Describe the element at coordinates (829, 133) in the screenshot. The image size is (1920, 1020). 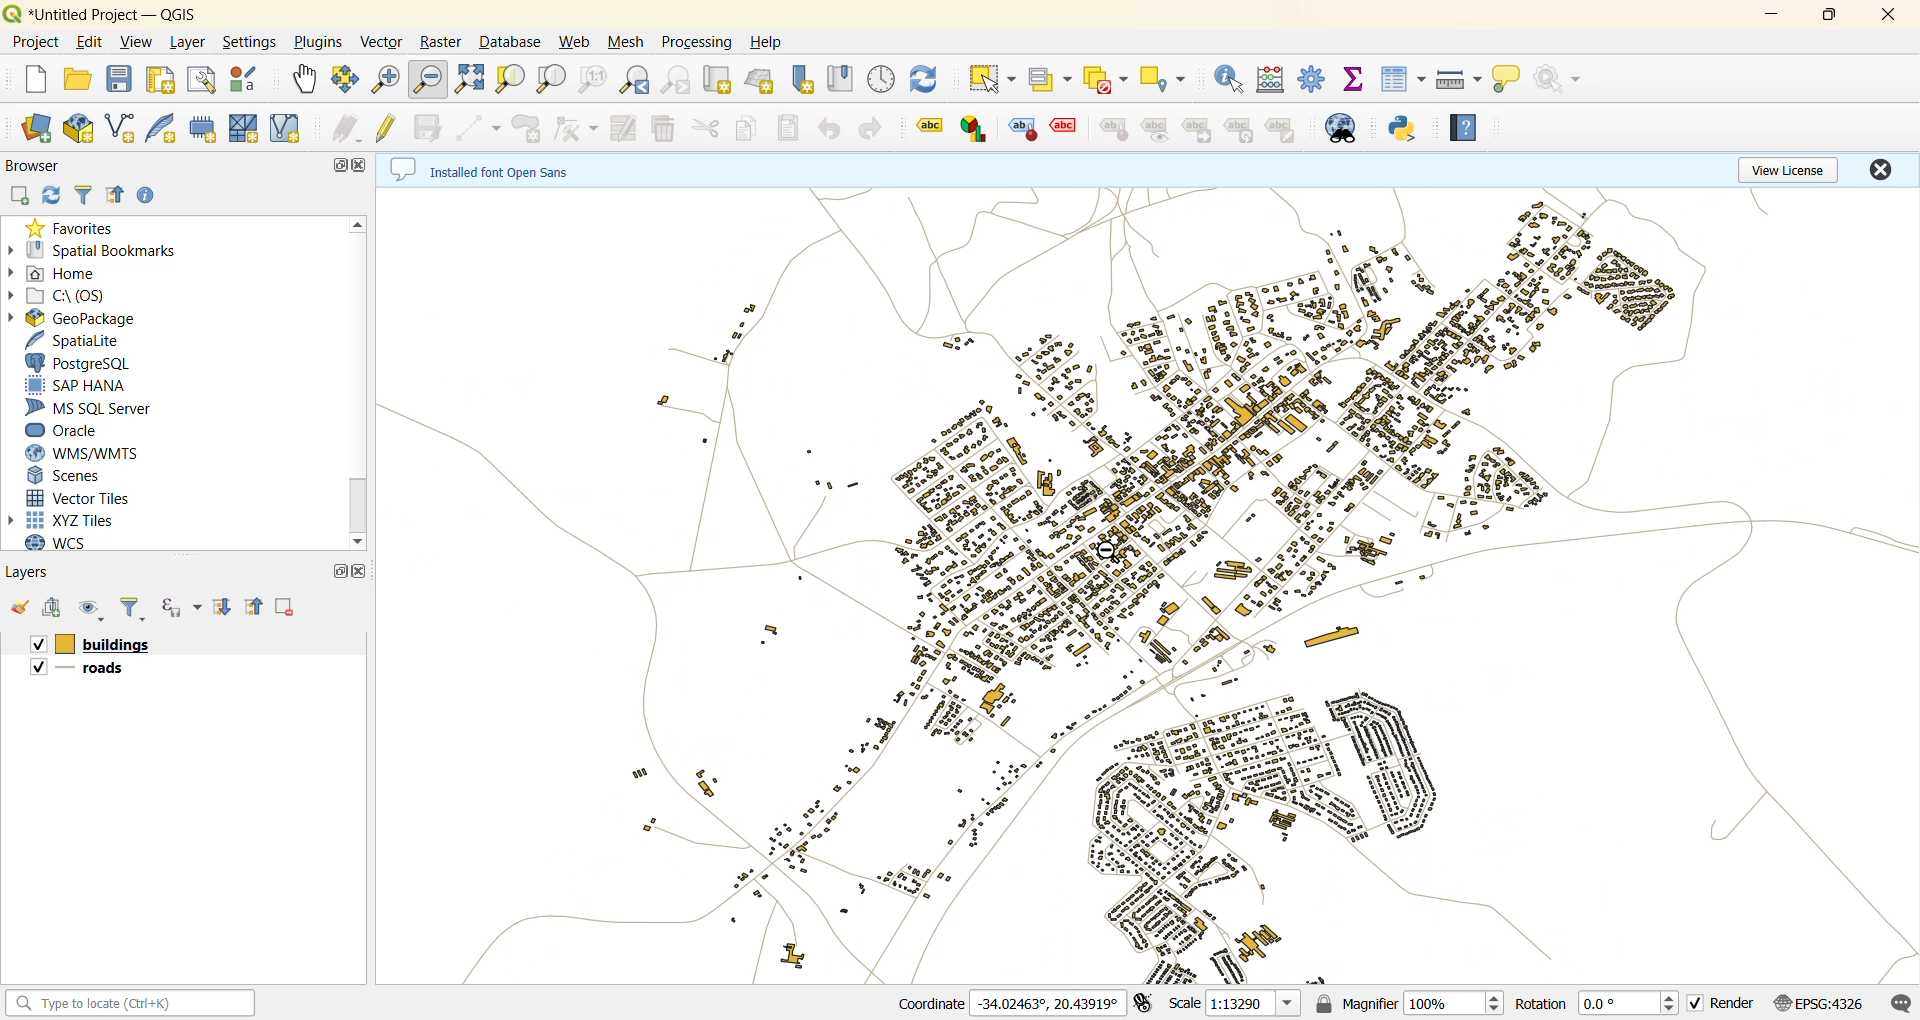
I see `undo` at that location.